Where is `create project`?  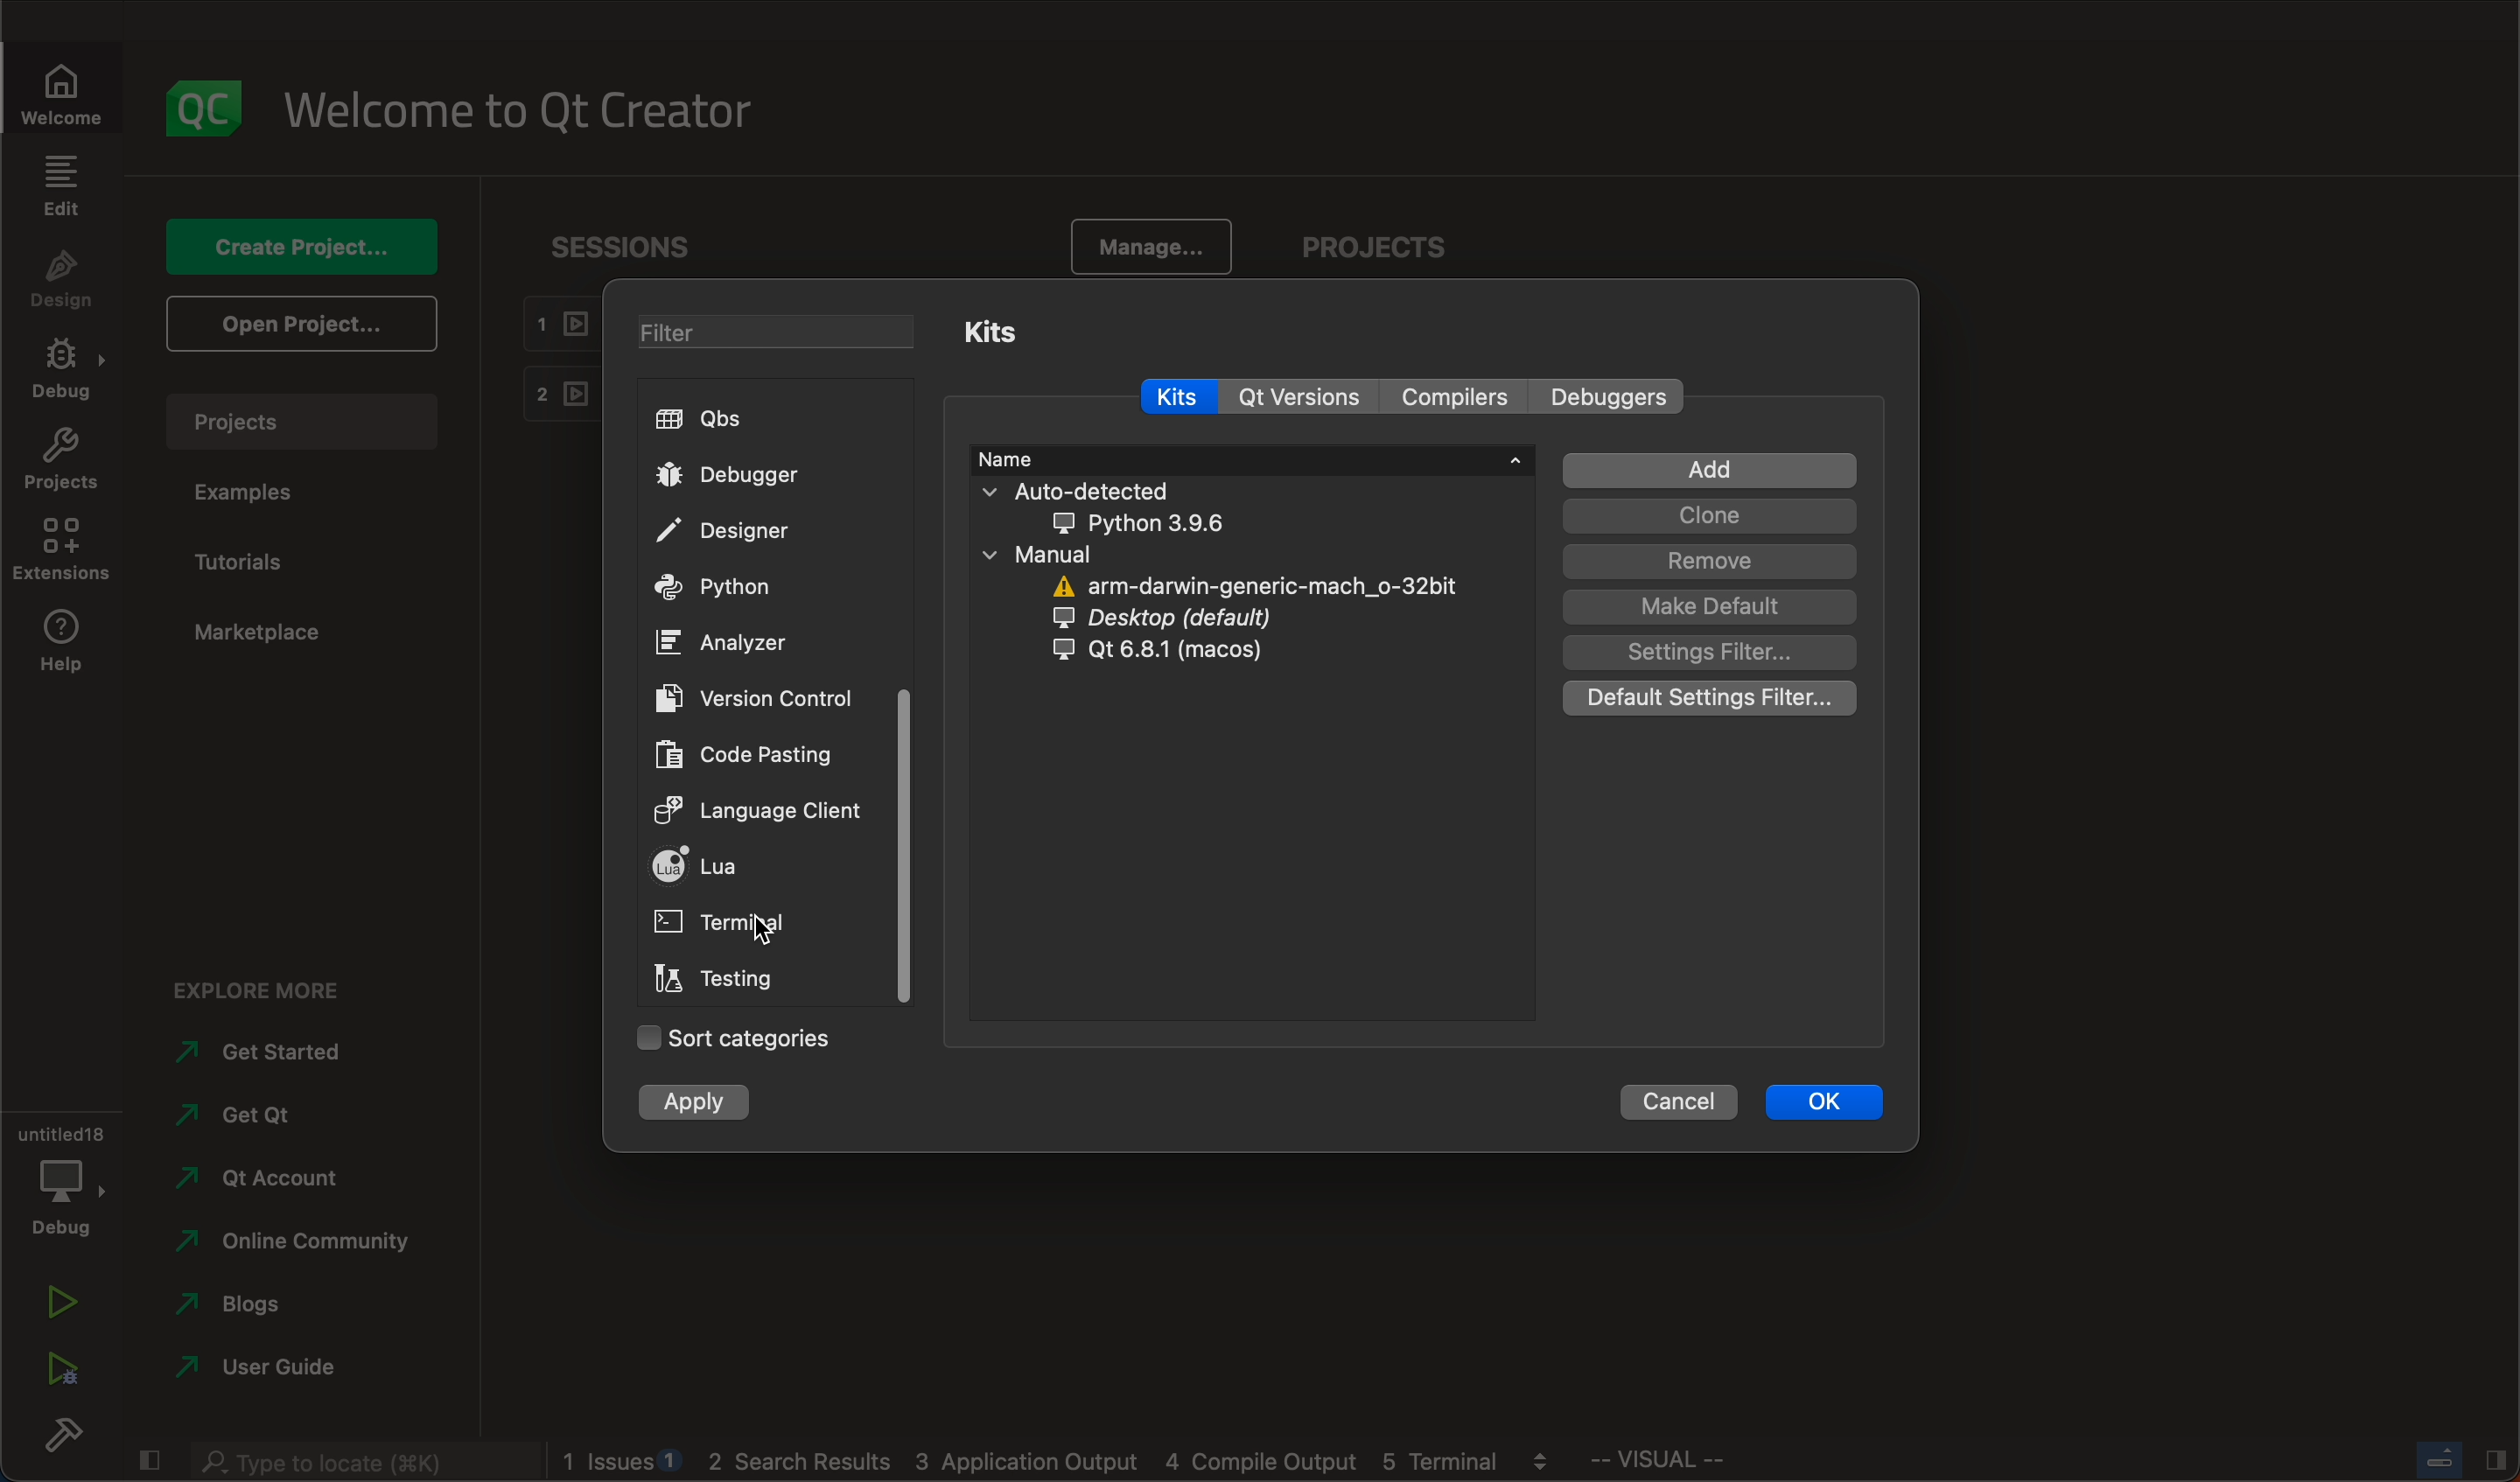 create project is located at coordinates (301, 243).